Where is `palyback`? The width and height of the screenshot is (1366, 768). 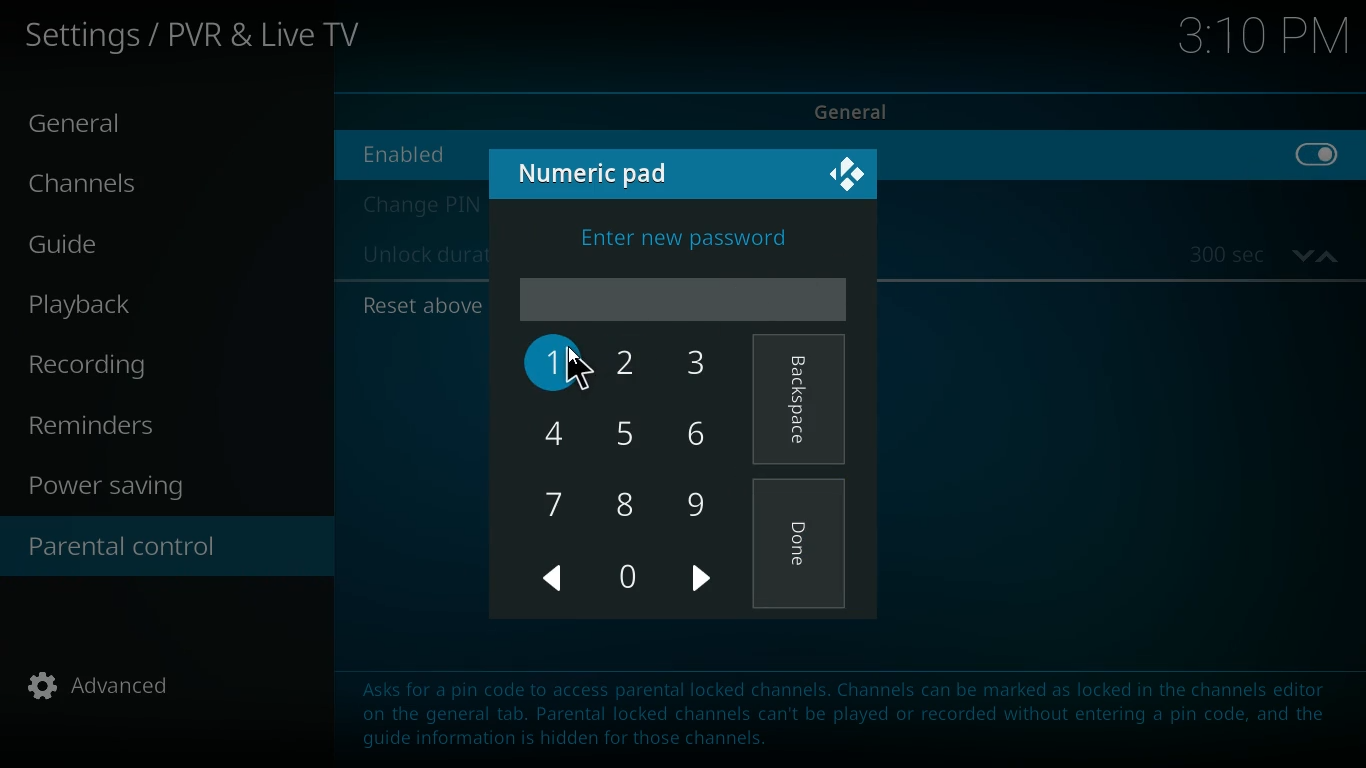
palyback is located at coordinates (102, 305).